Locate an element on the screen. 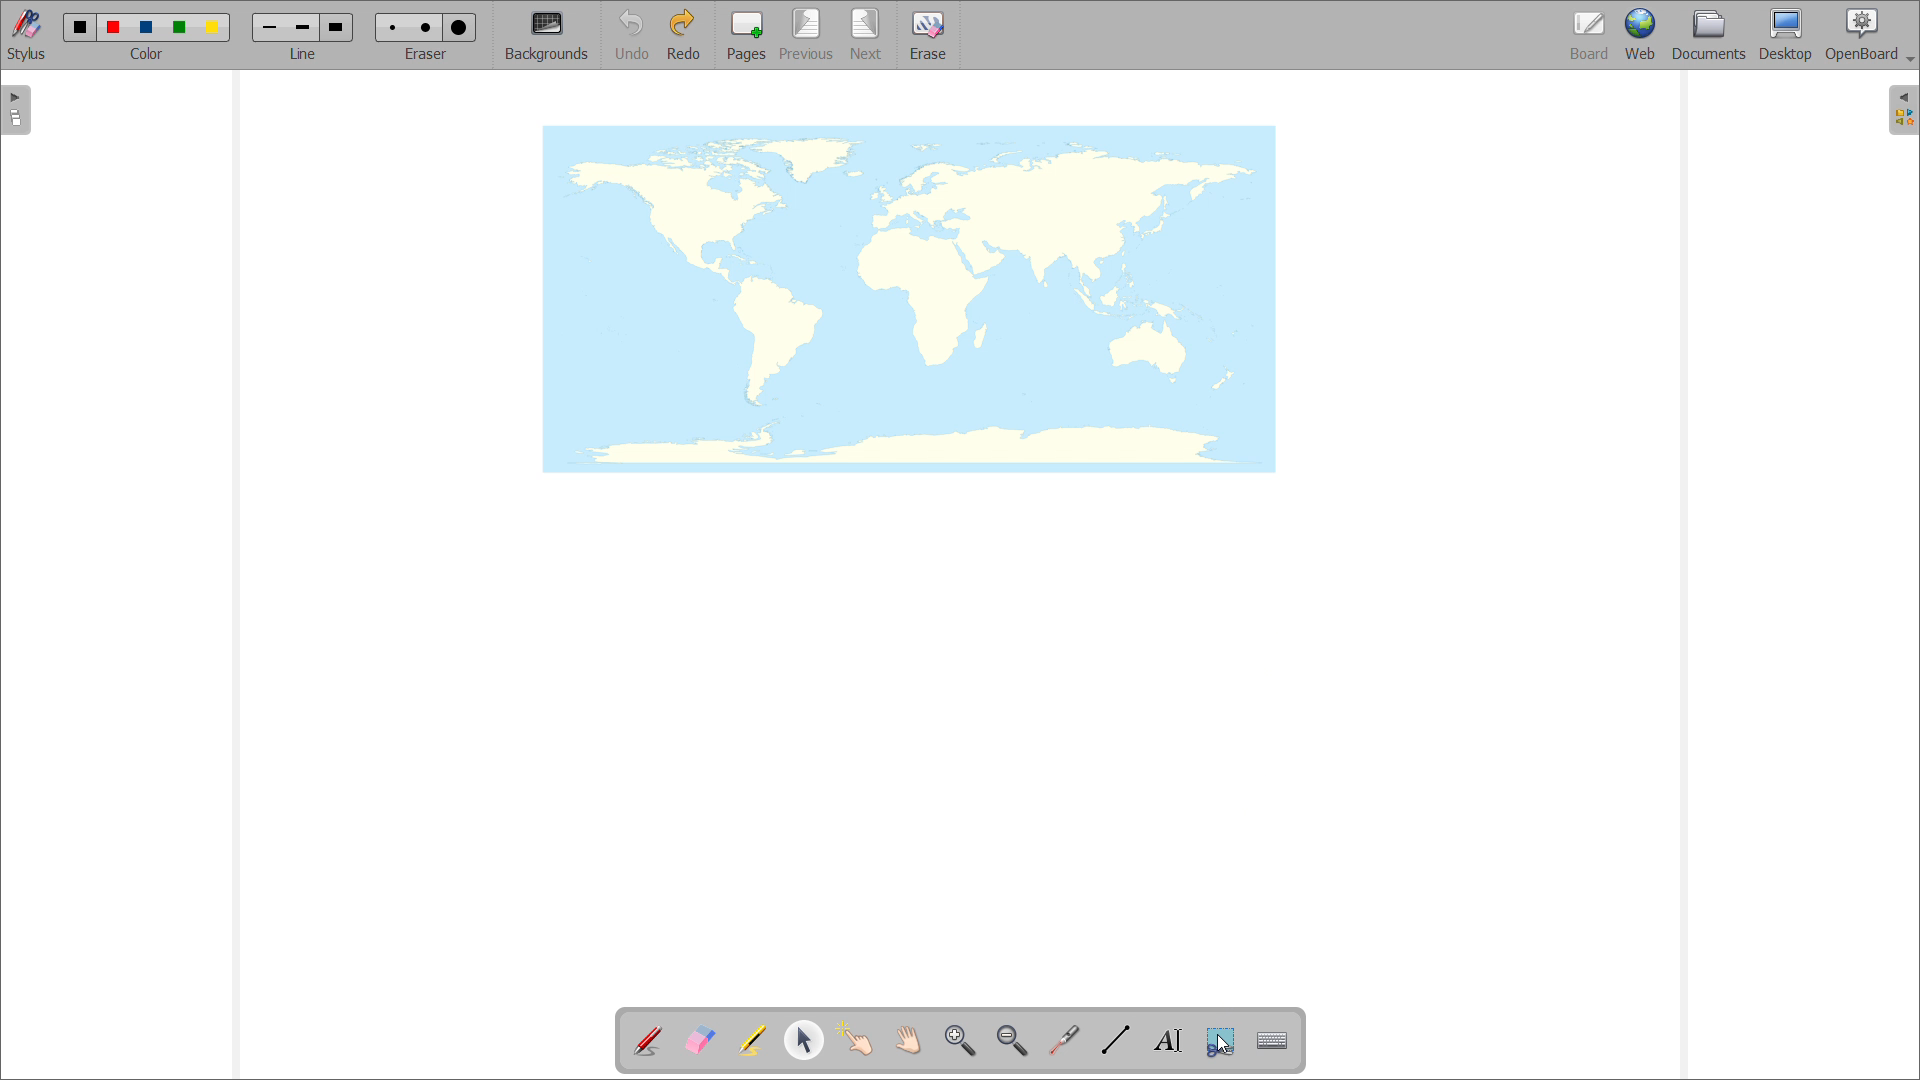 Image resolution: width=1920 pixels, height=1080 pixels. redo is located at coordinates (683, 34).